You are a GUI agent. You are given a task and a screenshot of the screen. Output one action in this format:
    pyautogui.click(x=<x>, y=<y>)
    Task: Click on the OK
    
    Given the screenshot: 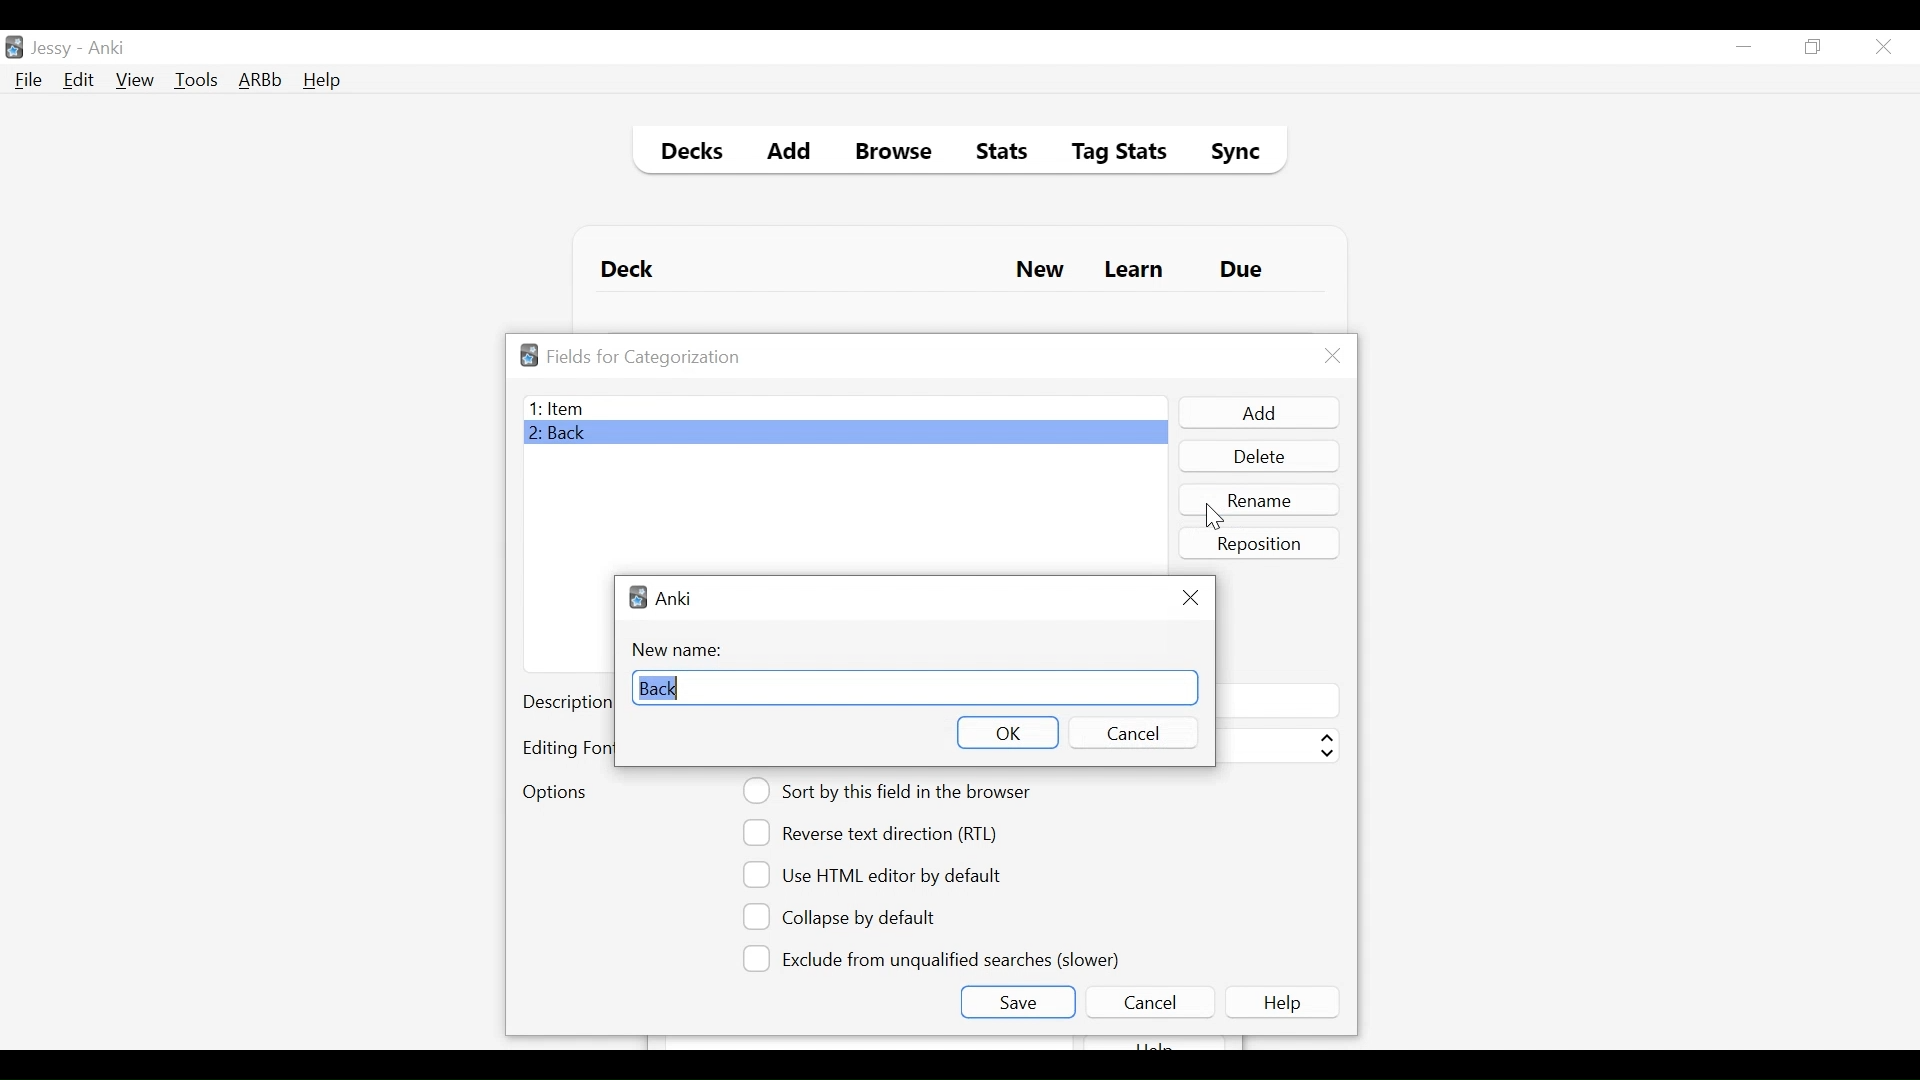 What is the action you would take?
    pyautogui.click(x=1006, y=732)
    